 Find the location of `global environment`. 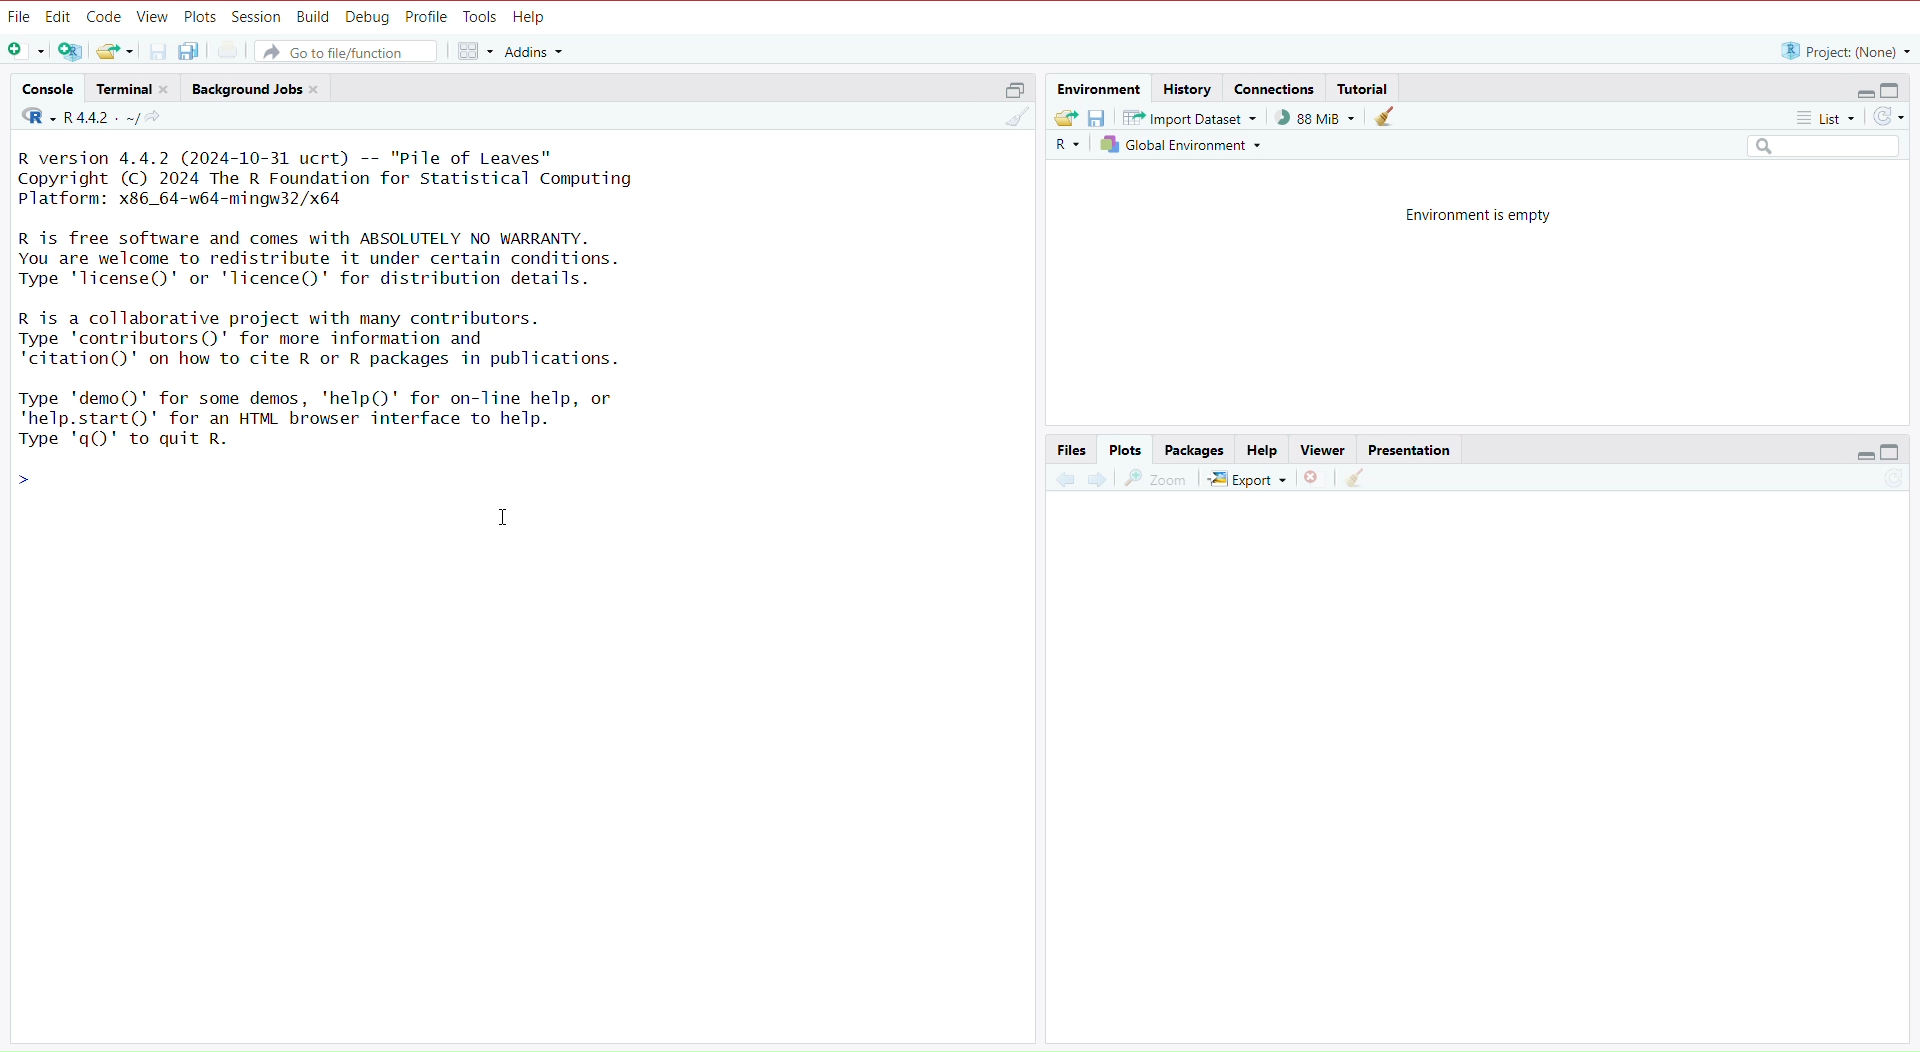

global environment is located at coordinates (1180, 144).